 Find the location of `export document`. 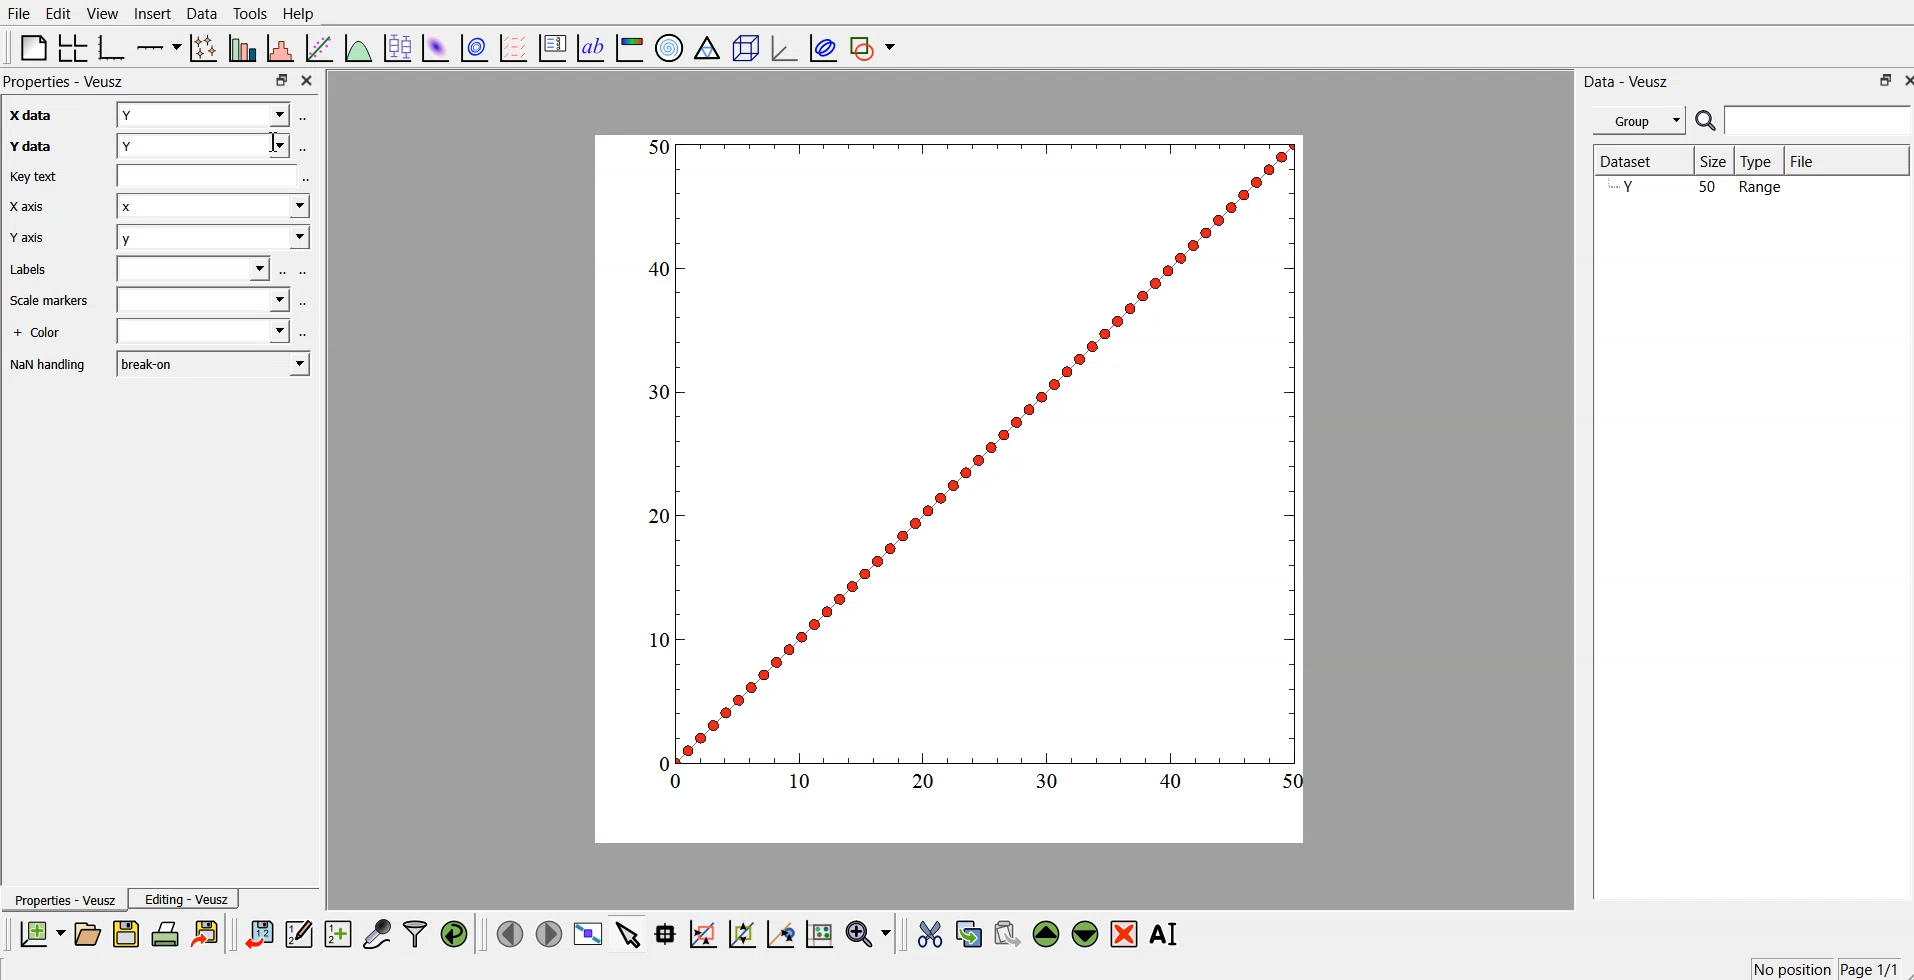

export document is located at coordinates (206, 935).